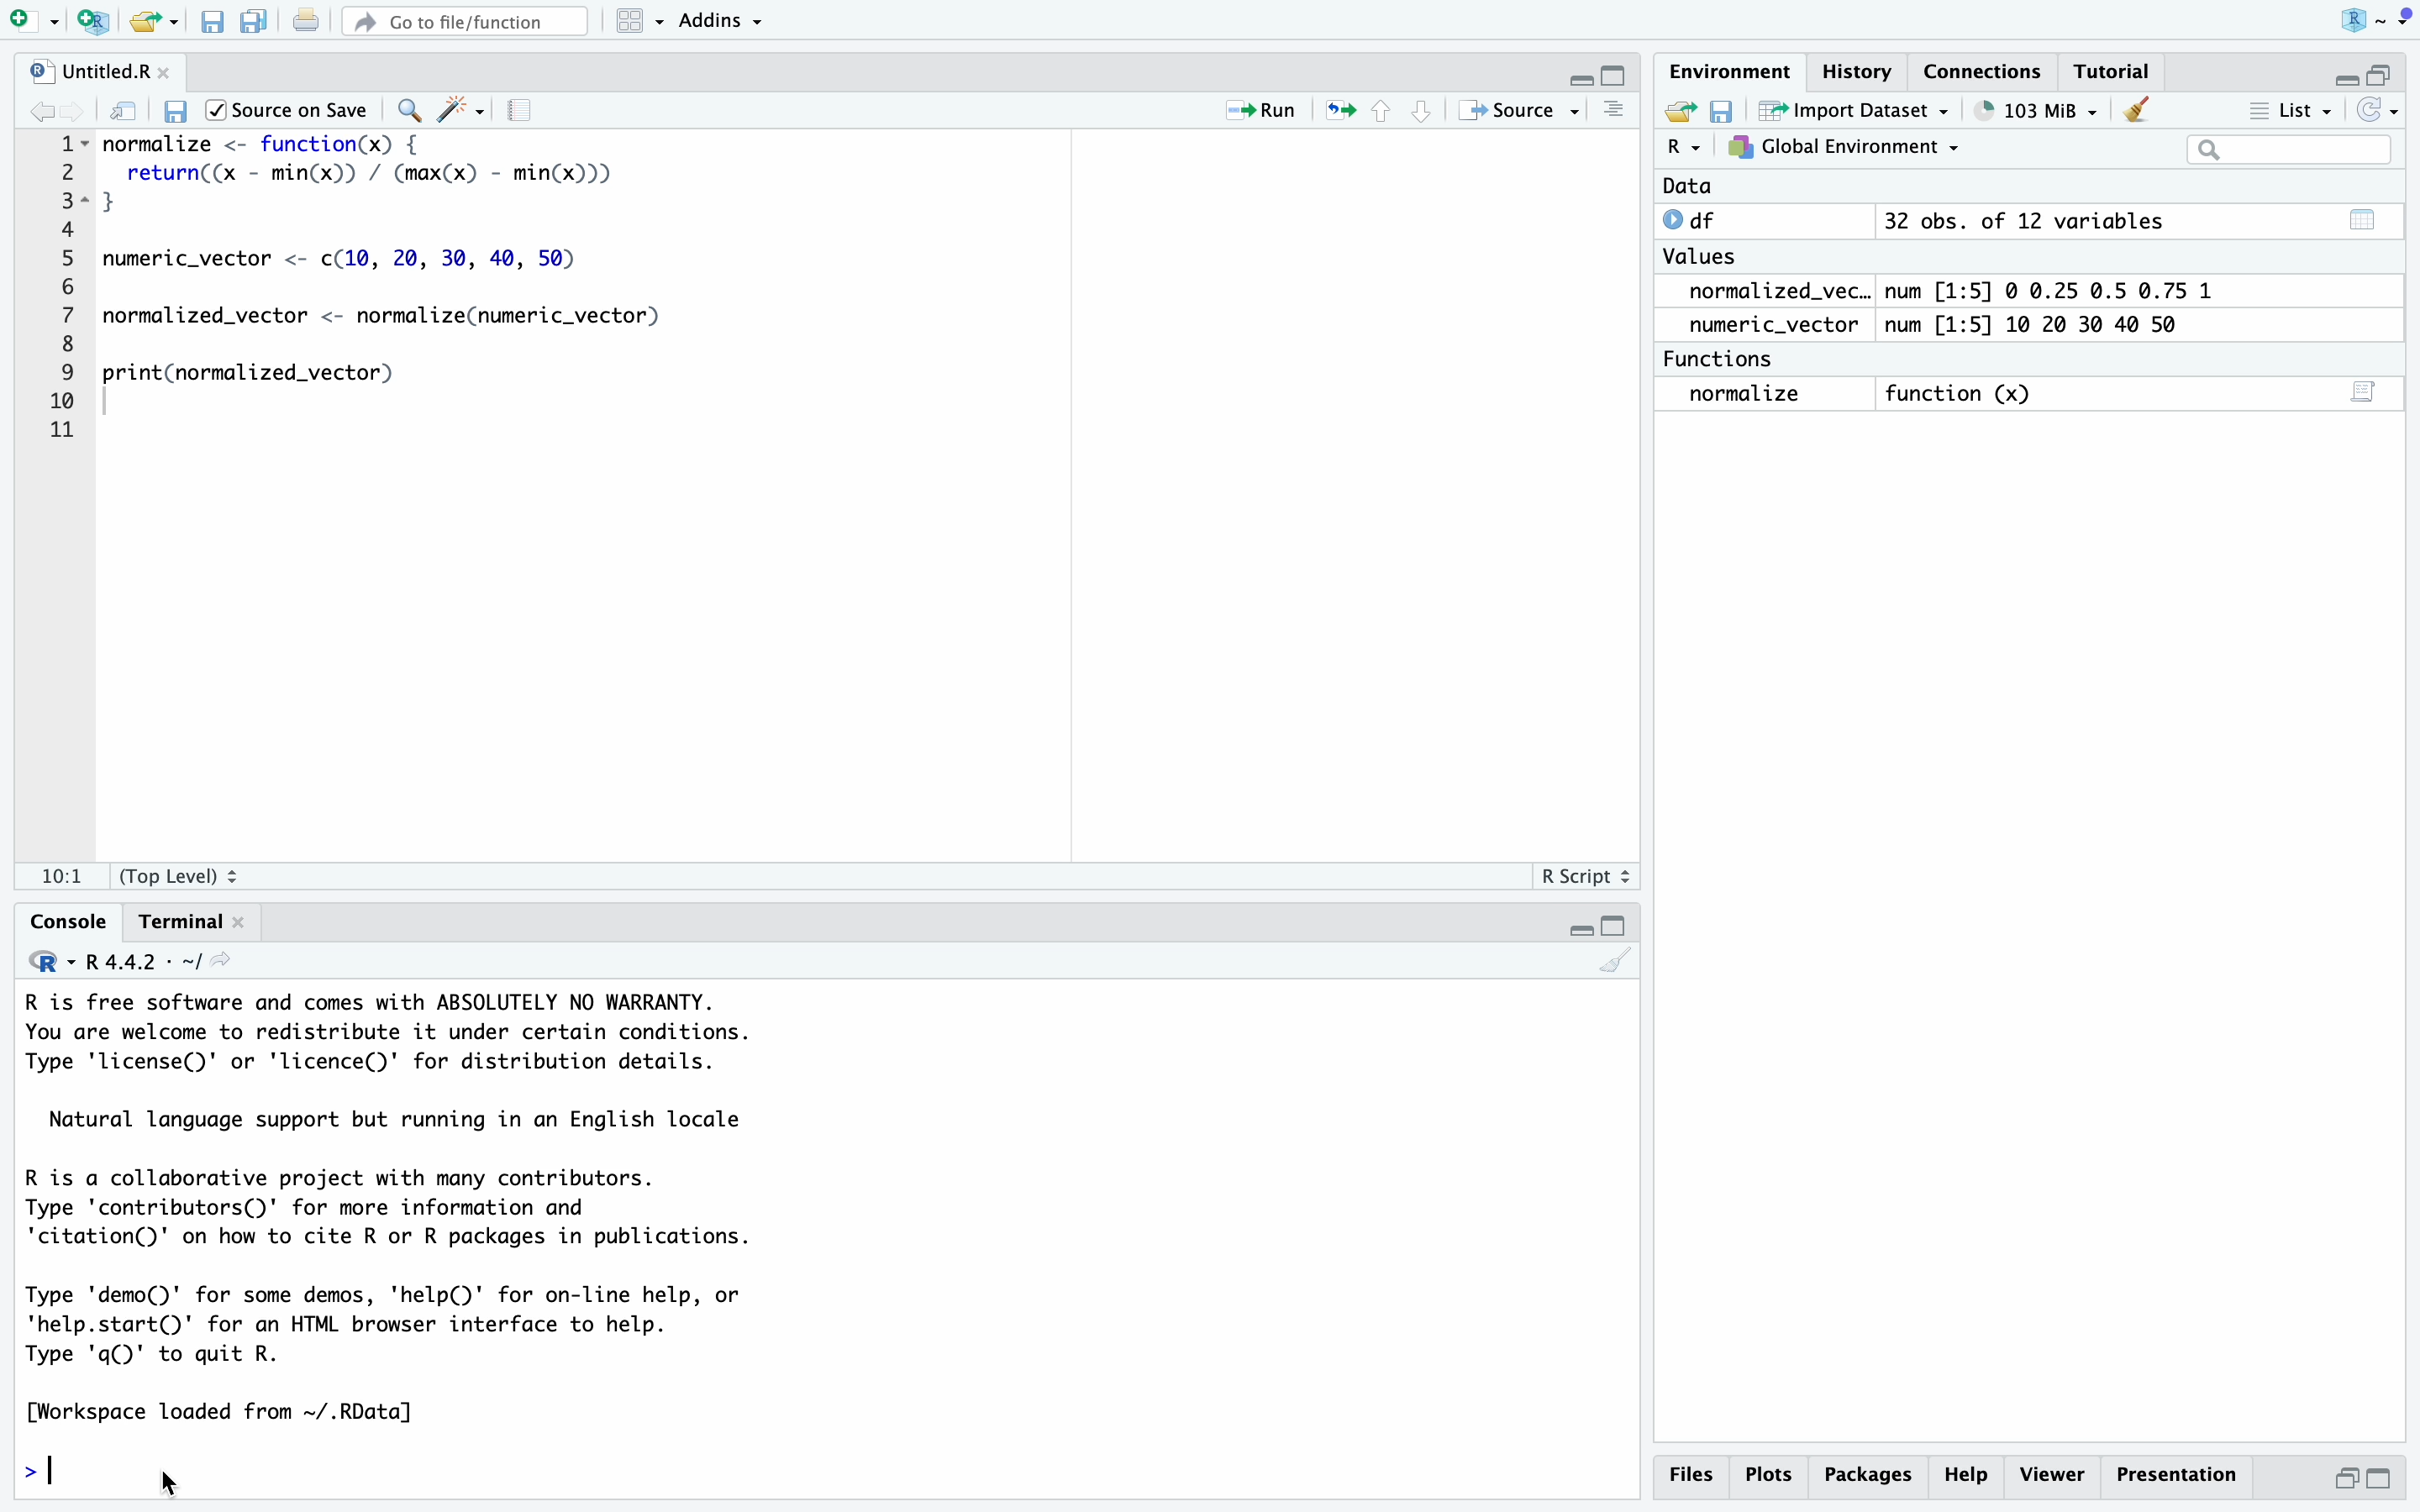  What do you see at coordinates (1684, 151) in the screenshot?
I see `R` at bounding box center [1684, 151].